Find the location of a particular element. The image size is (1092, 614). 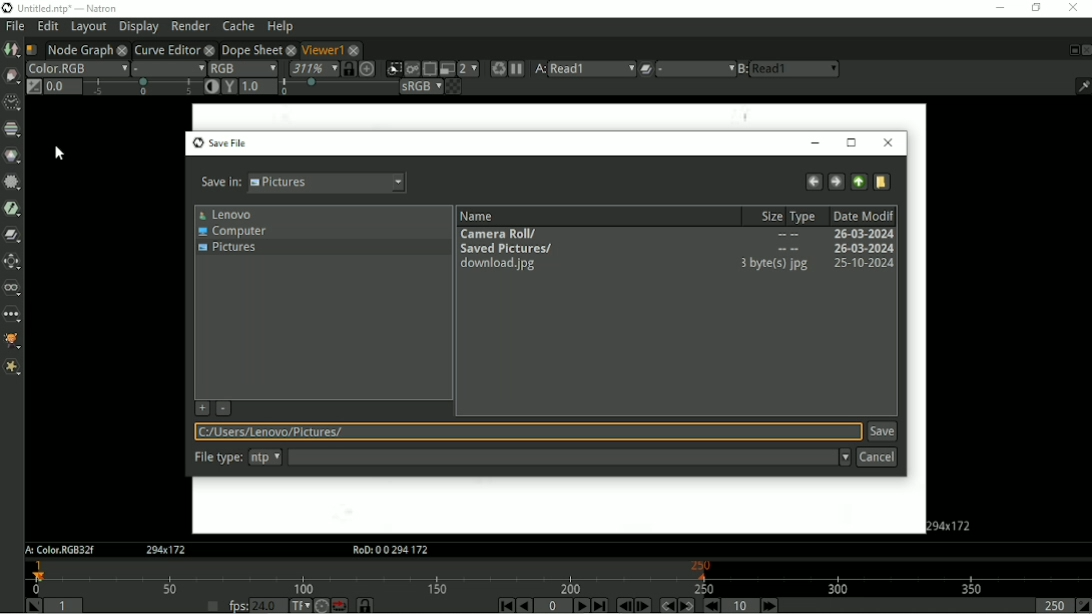

Set playback in point is located at coordinates (33, 605).